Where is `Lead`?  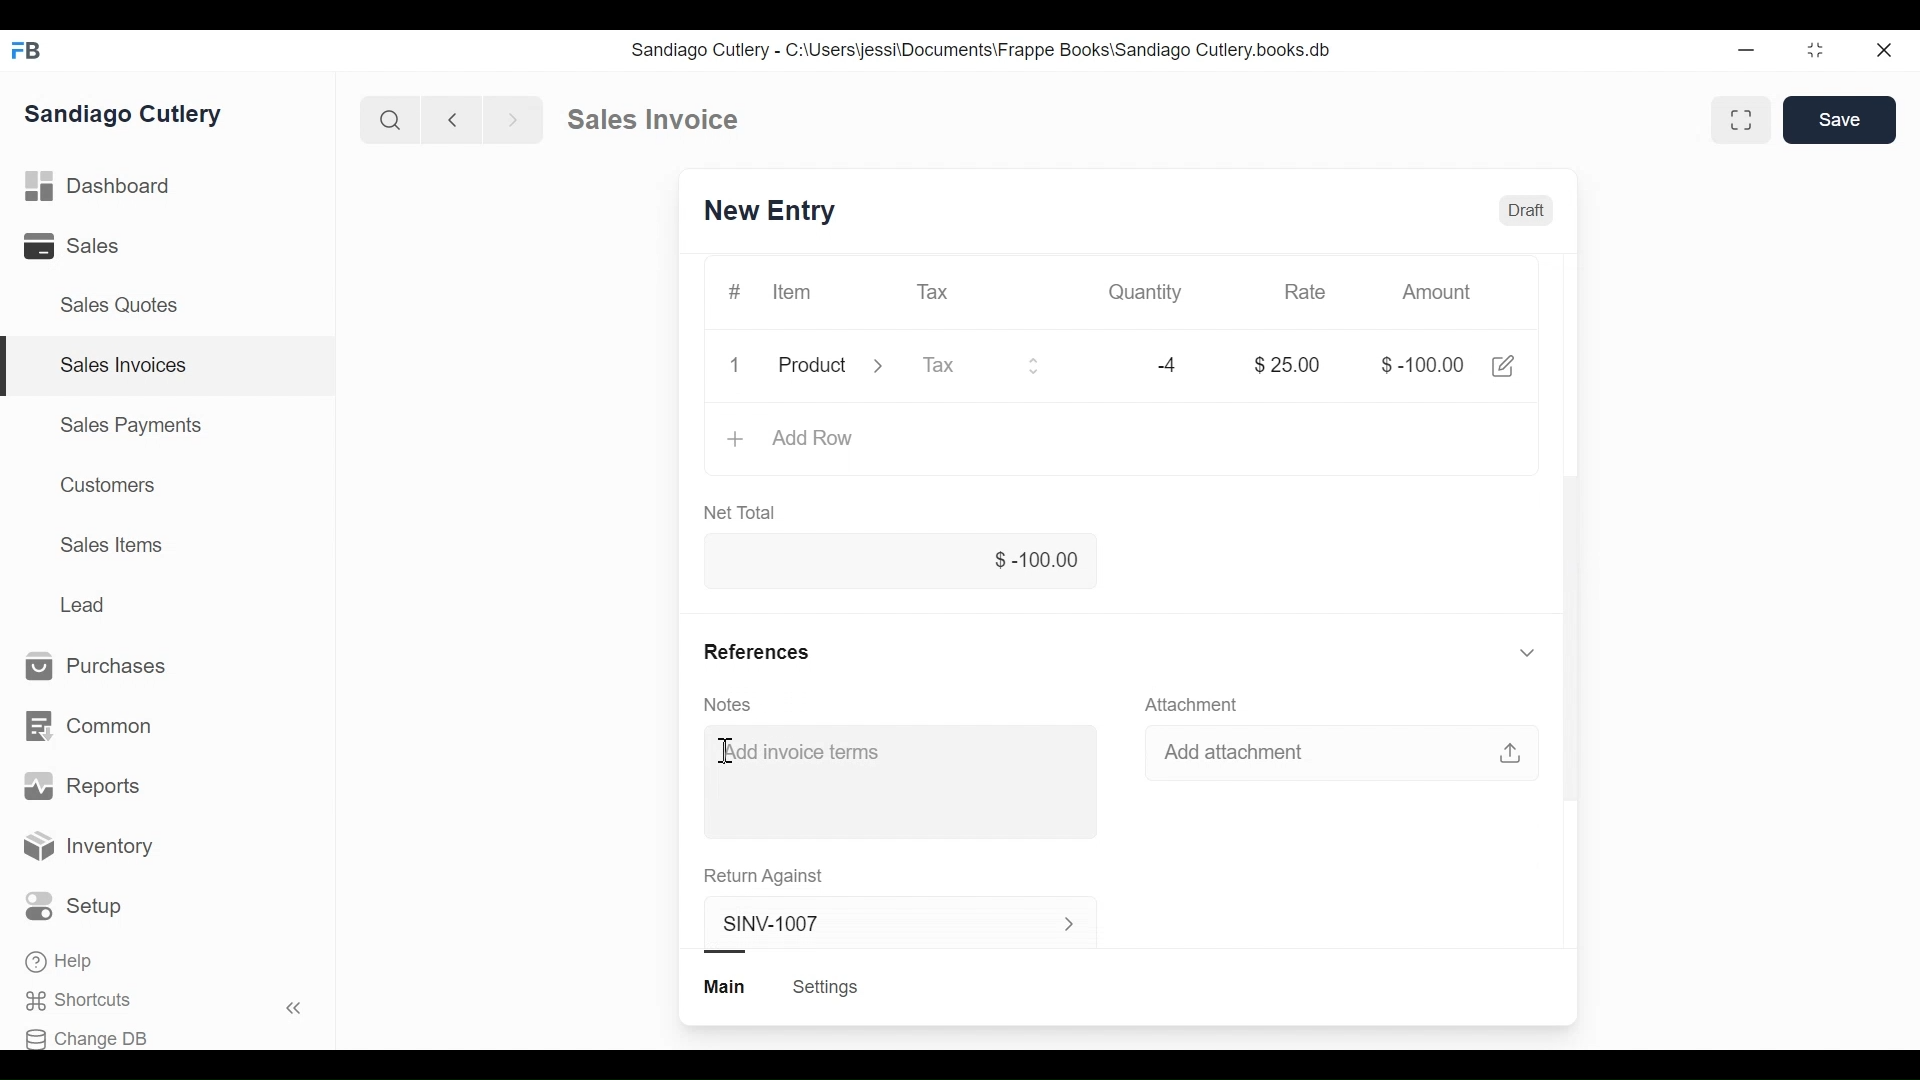
Lead is located at coordinates (84, 602).